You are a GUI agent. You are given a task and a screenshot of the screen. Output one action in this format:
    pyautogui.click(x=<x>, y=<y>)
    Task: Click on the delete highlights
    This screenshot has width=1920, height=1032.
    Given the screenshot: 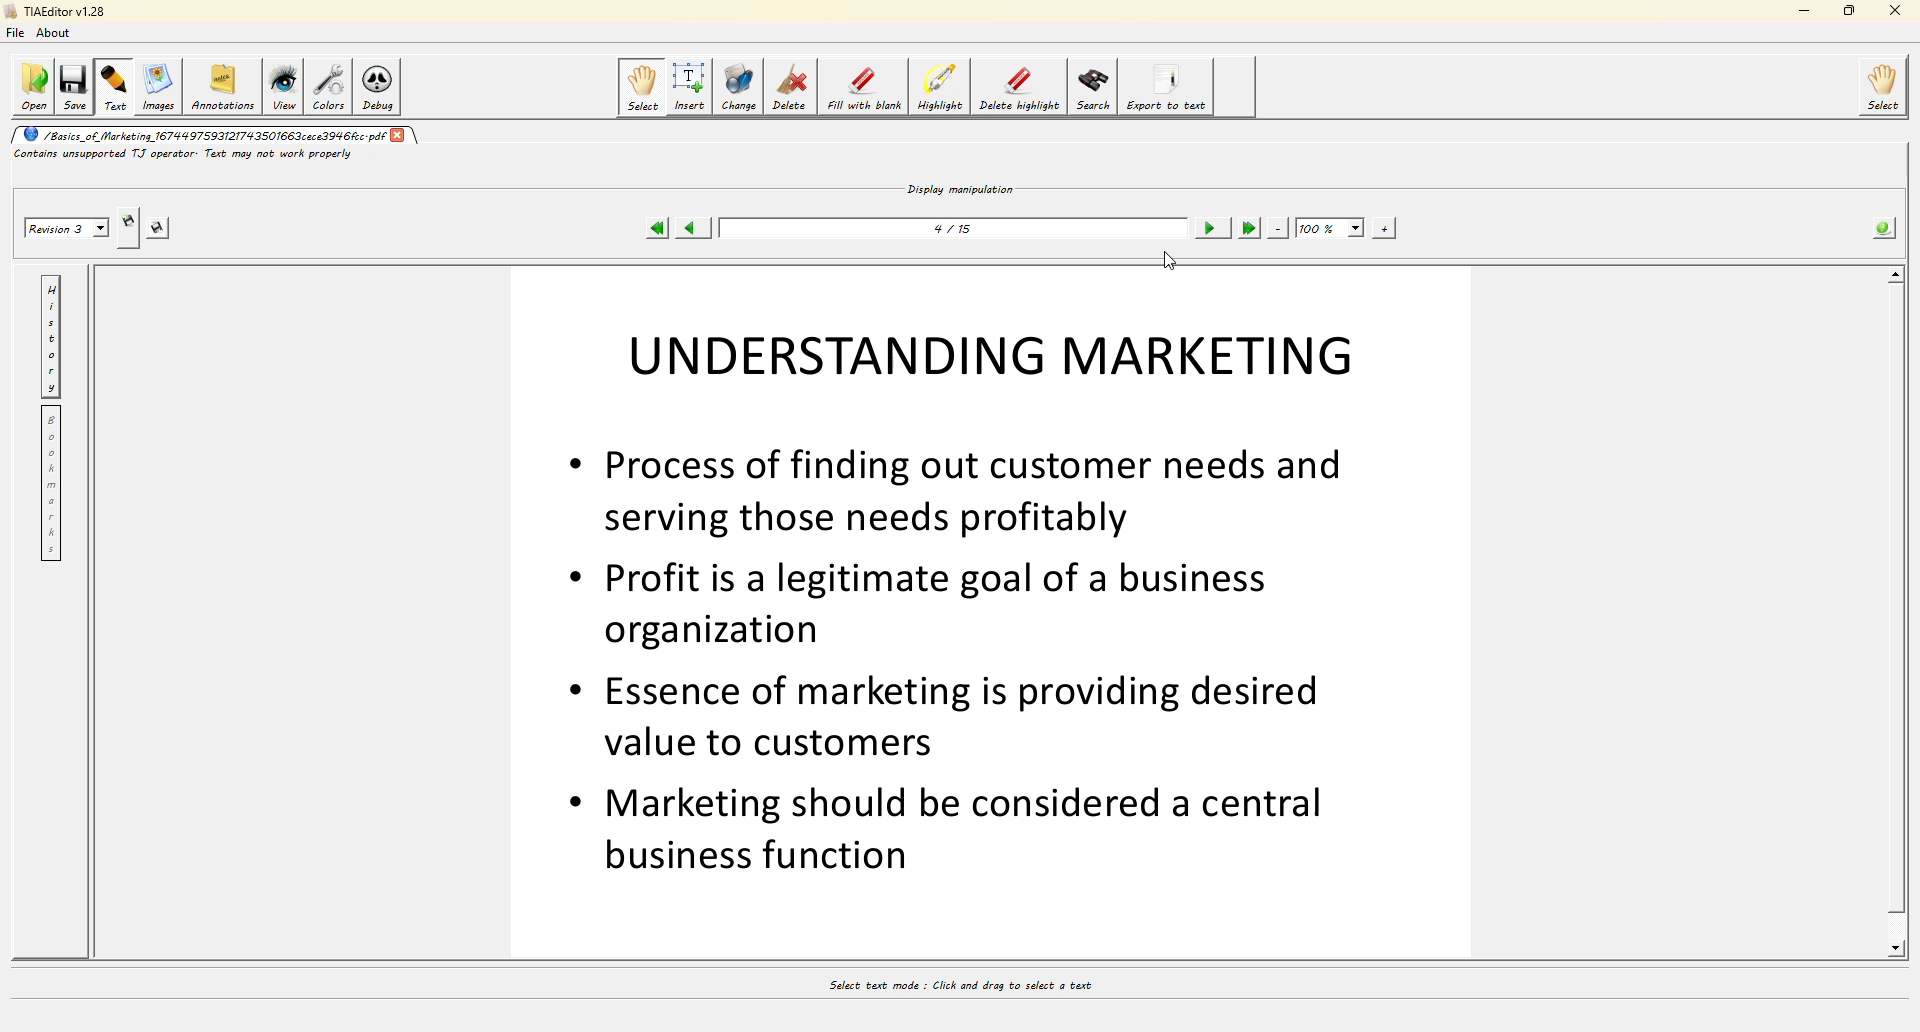 What is the action you would take?
    pyautogui.click(x=1018, y=90)
    